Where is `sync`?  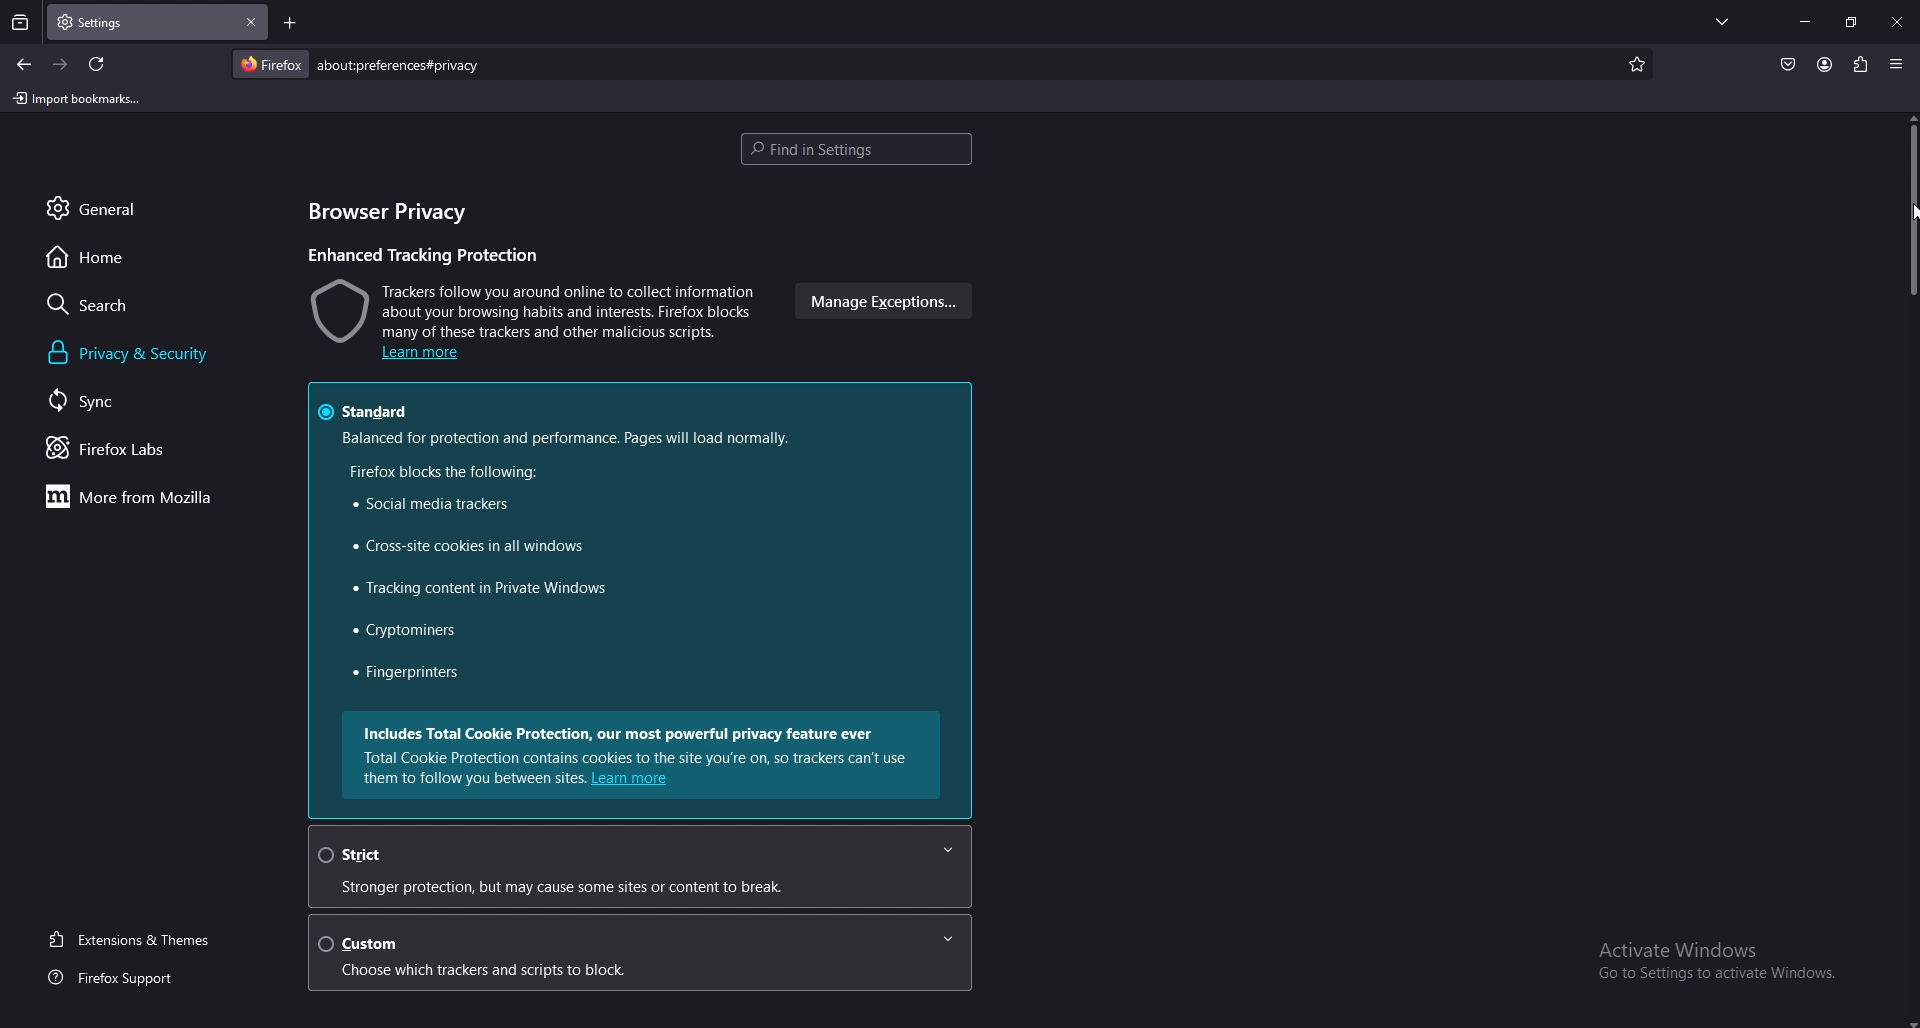 sync is located at coordinates (106, 401).